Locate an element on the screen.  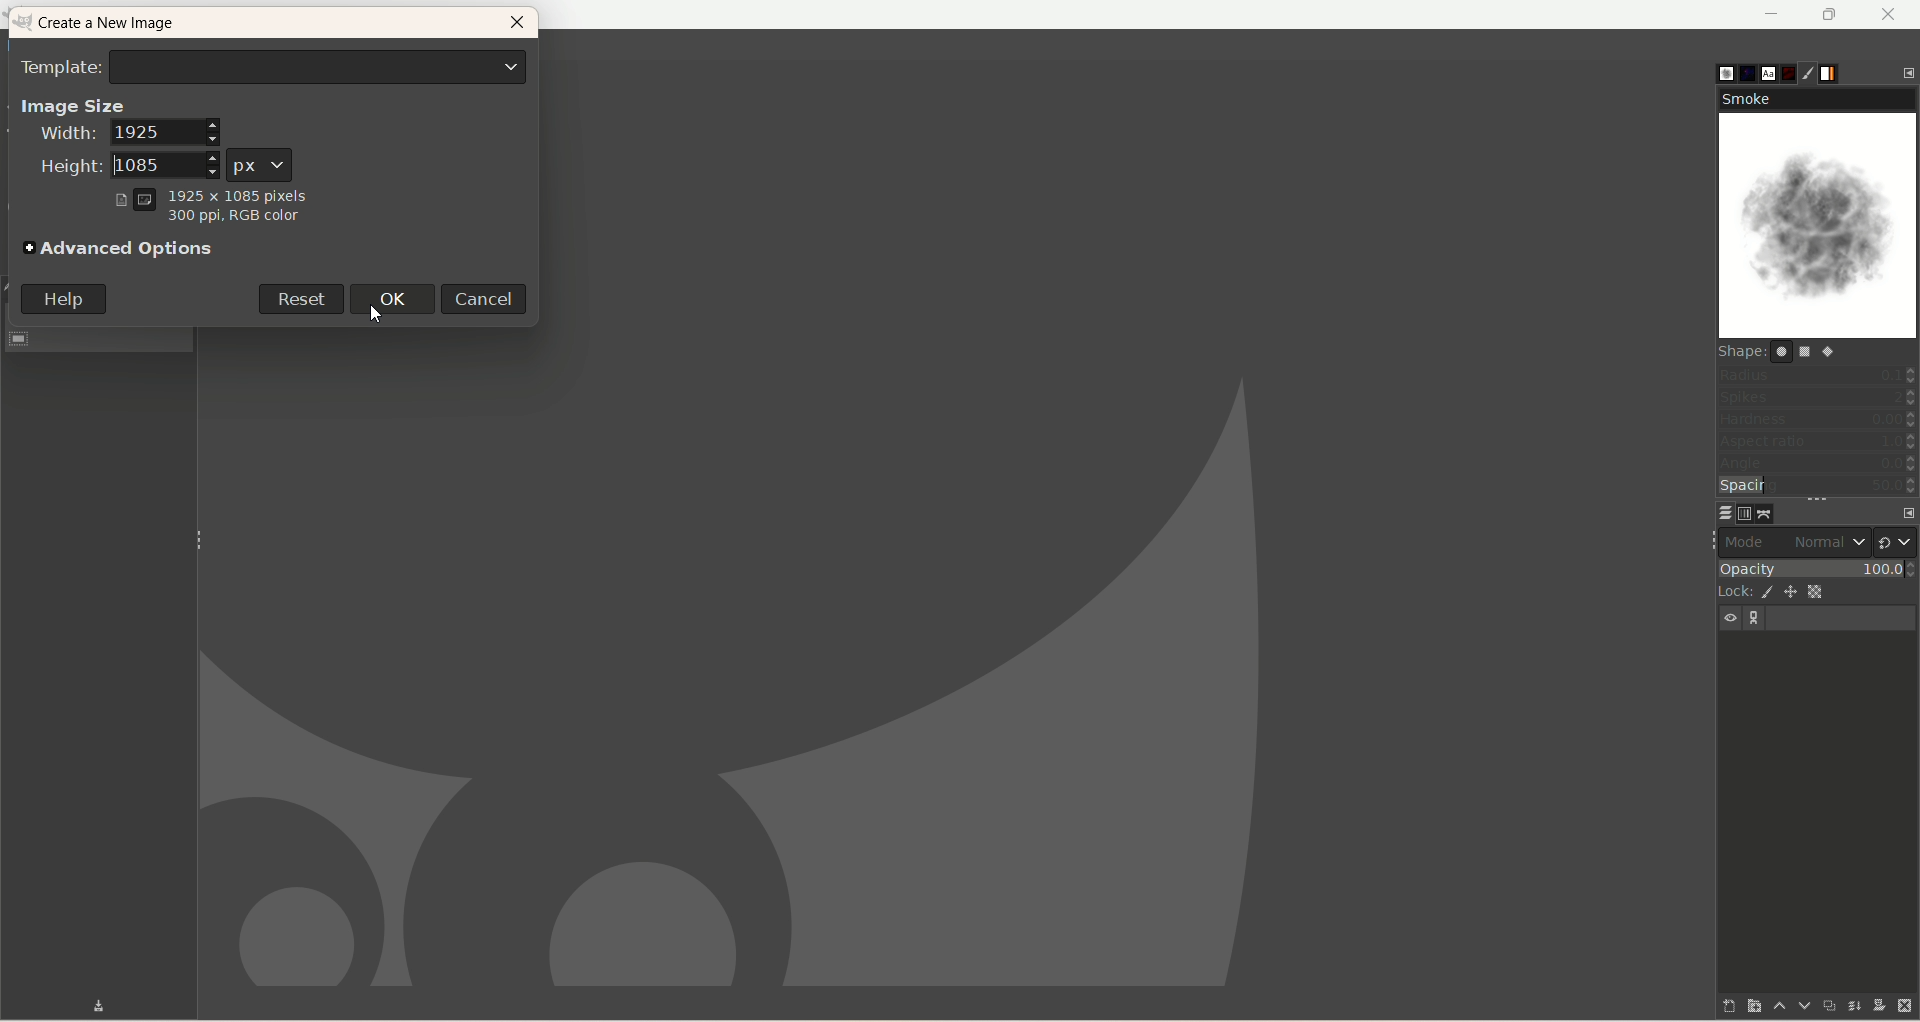
brush editor is located at coordinates (1817, 74).